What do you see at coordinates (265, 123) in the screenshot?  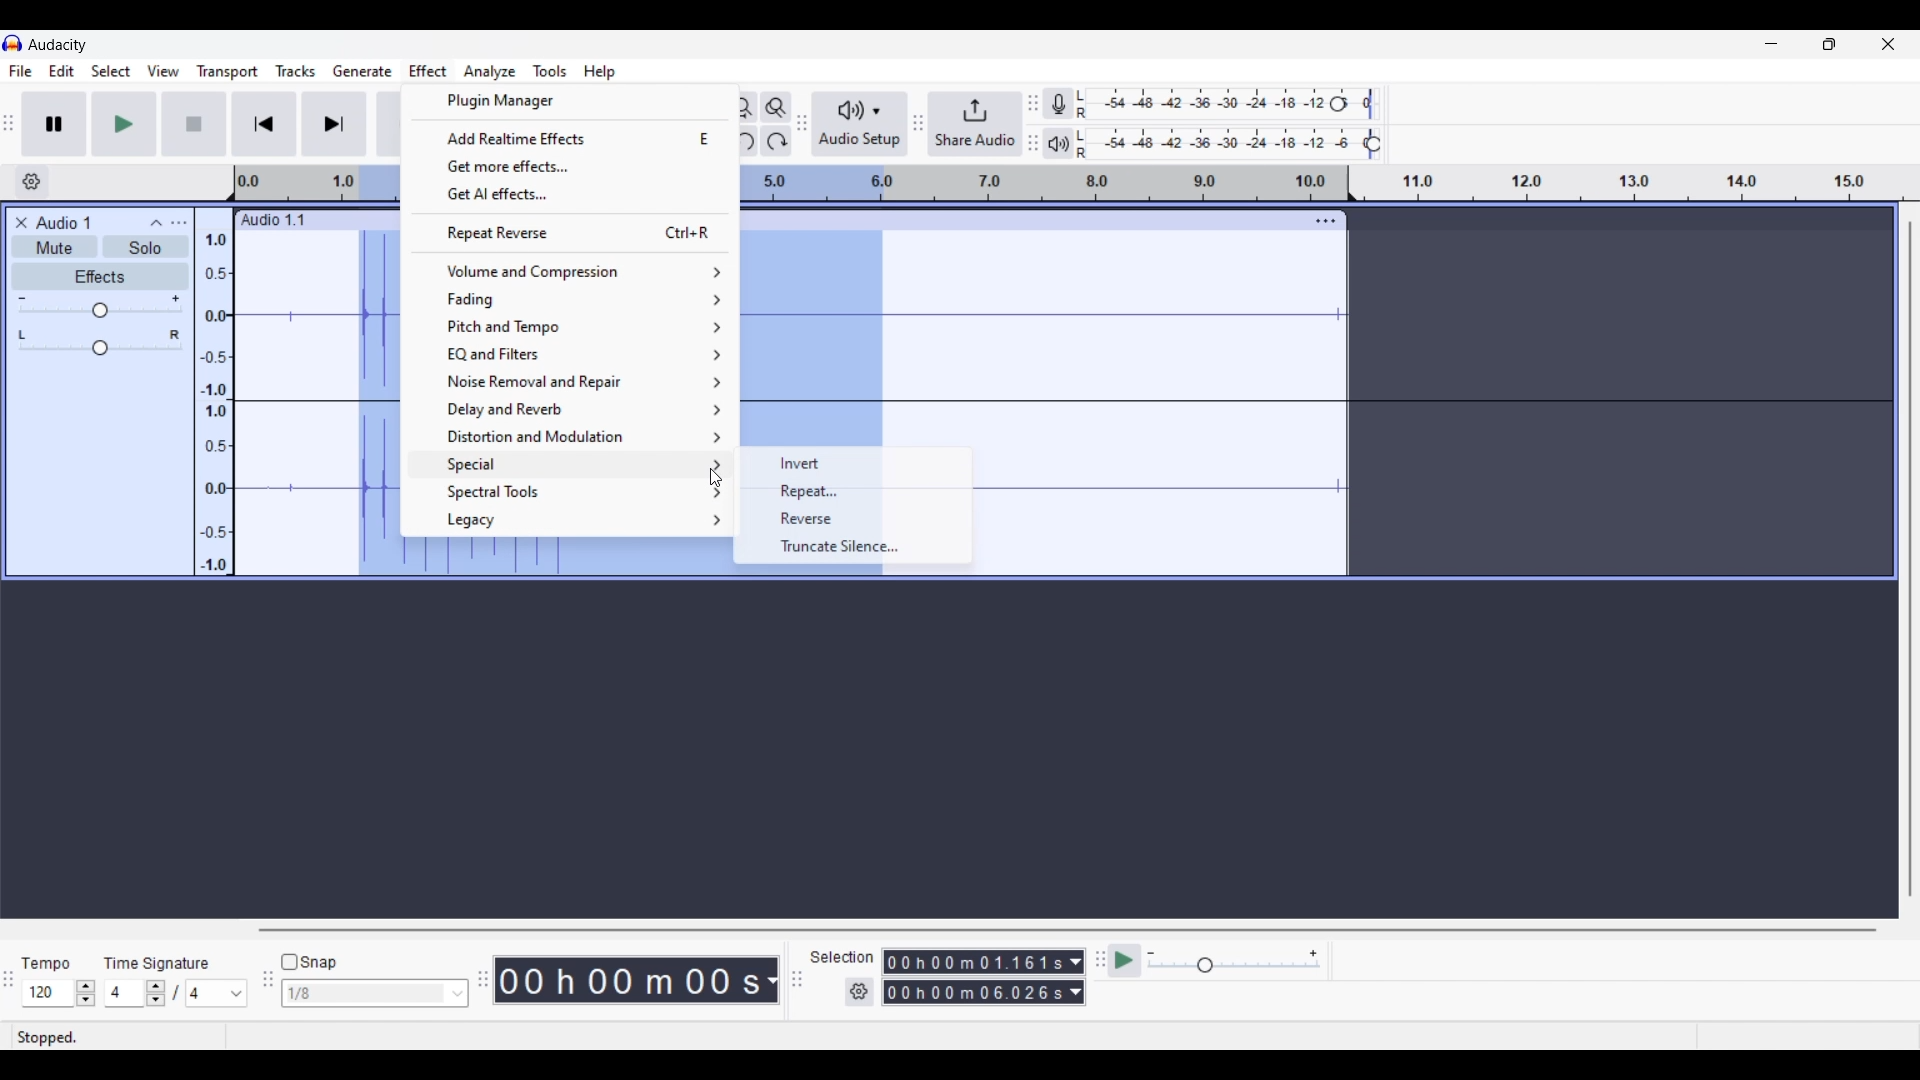 I see `Skip/Select to start` at bounding box center [265, 123].